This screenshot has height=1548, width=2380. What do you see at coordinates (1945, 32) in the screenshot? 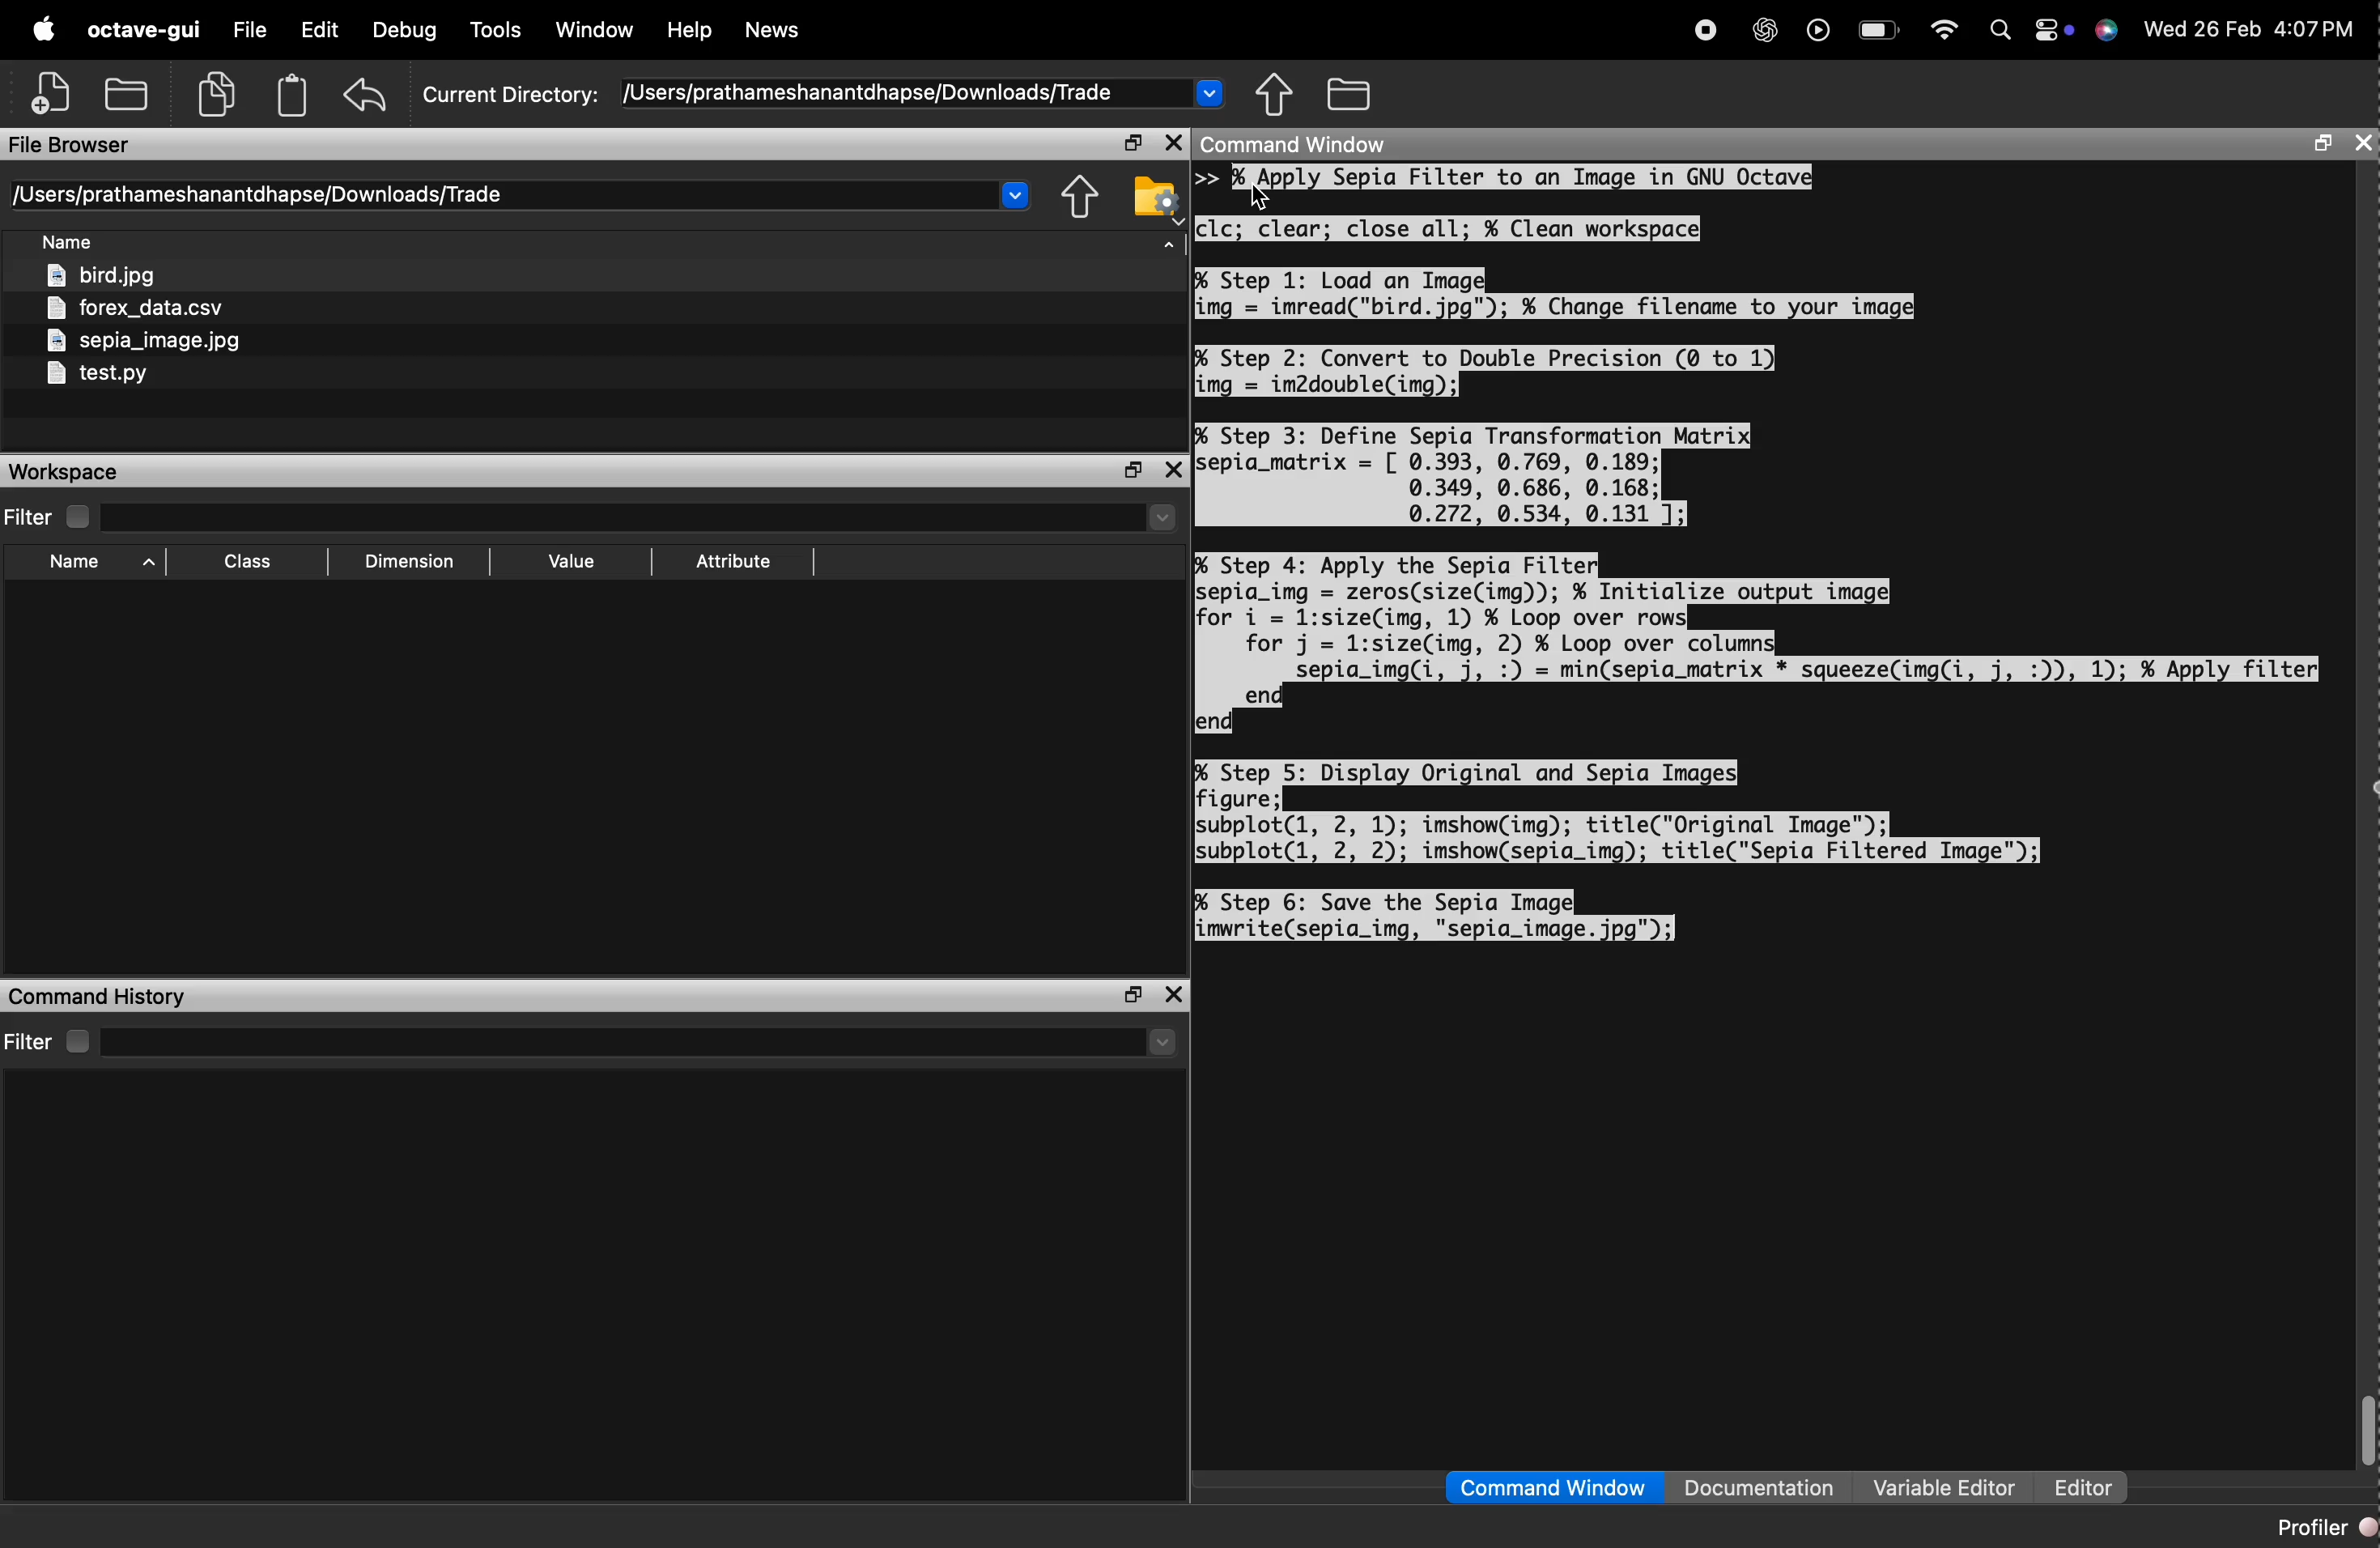
I see `wifi` at bounding box center [1945, 32].